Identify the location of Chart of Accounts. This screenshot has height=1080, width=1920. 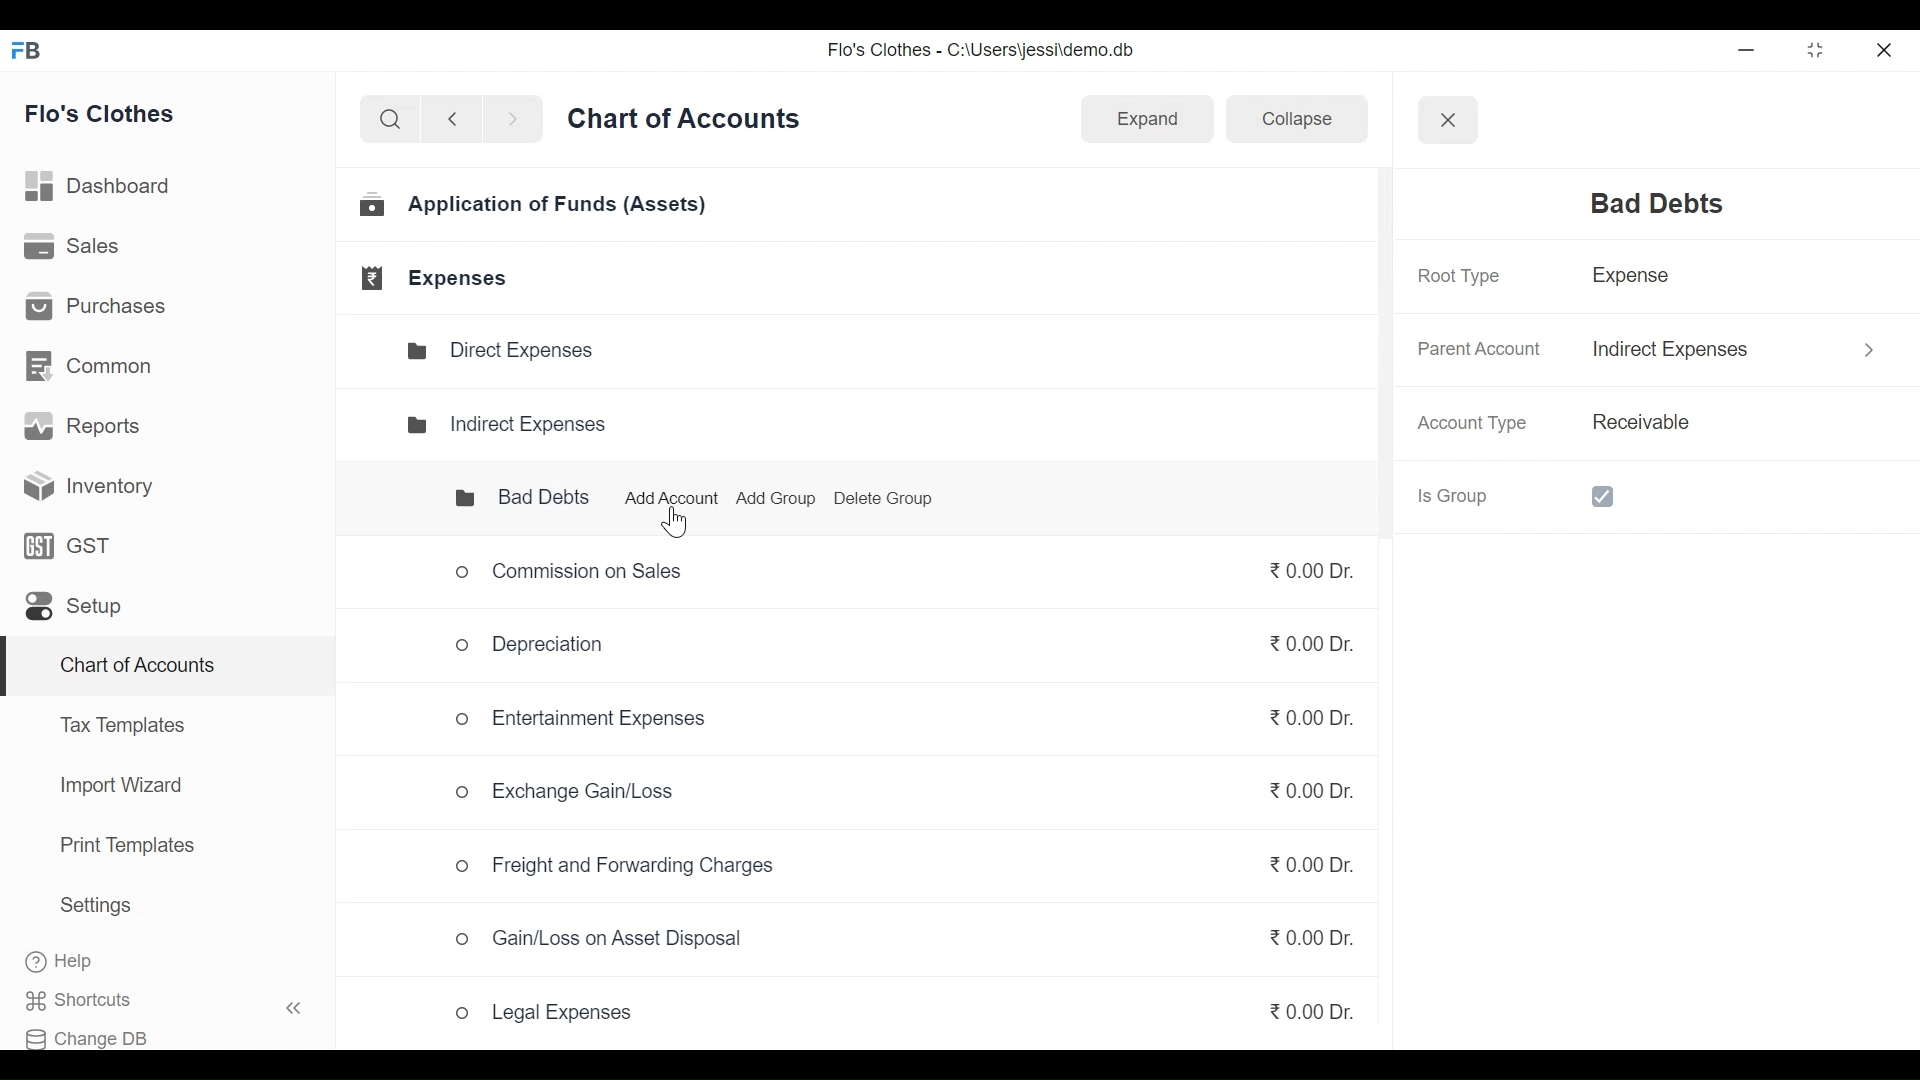
(133, 668).